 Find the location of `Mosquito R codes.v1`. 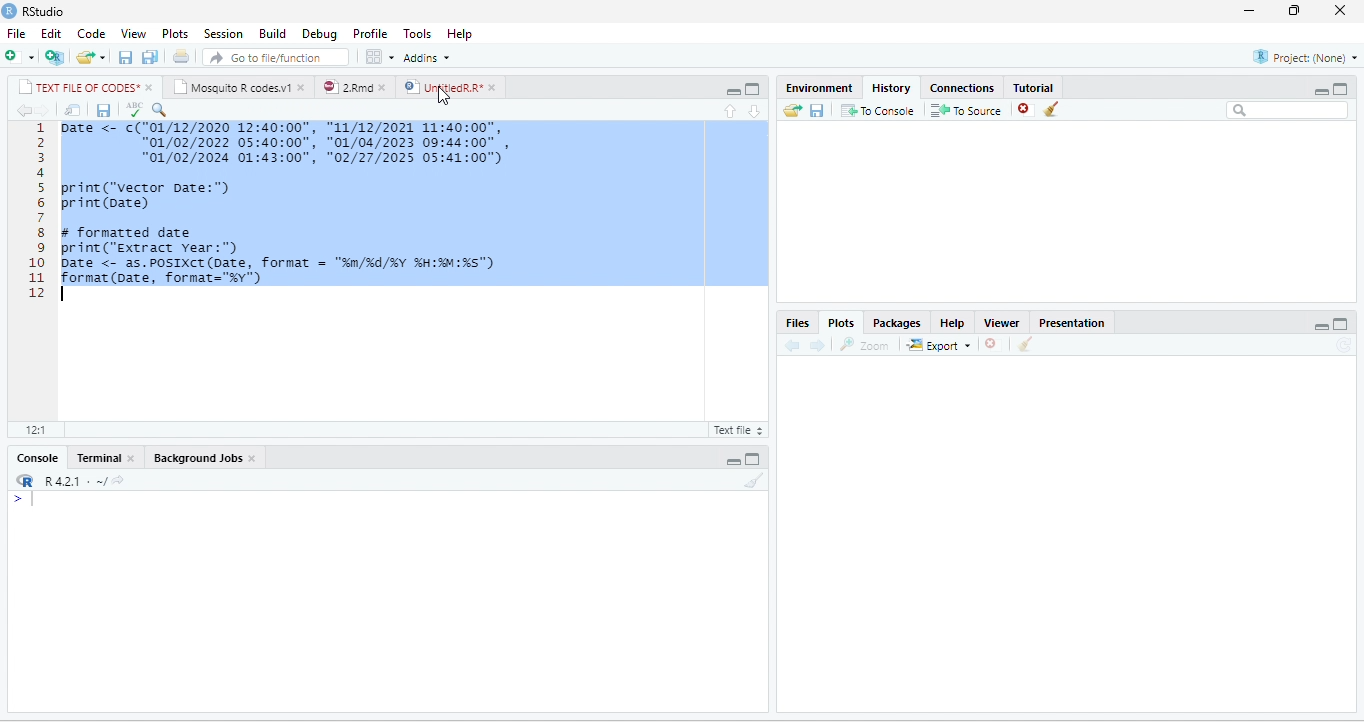

Mosquito R codes.v1 is located at coordinates (232, 87).